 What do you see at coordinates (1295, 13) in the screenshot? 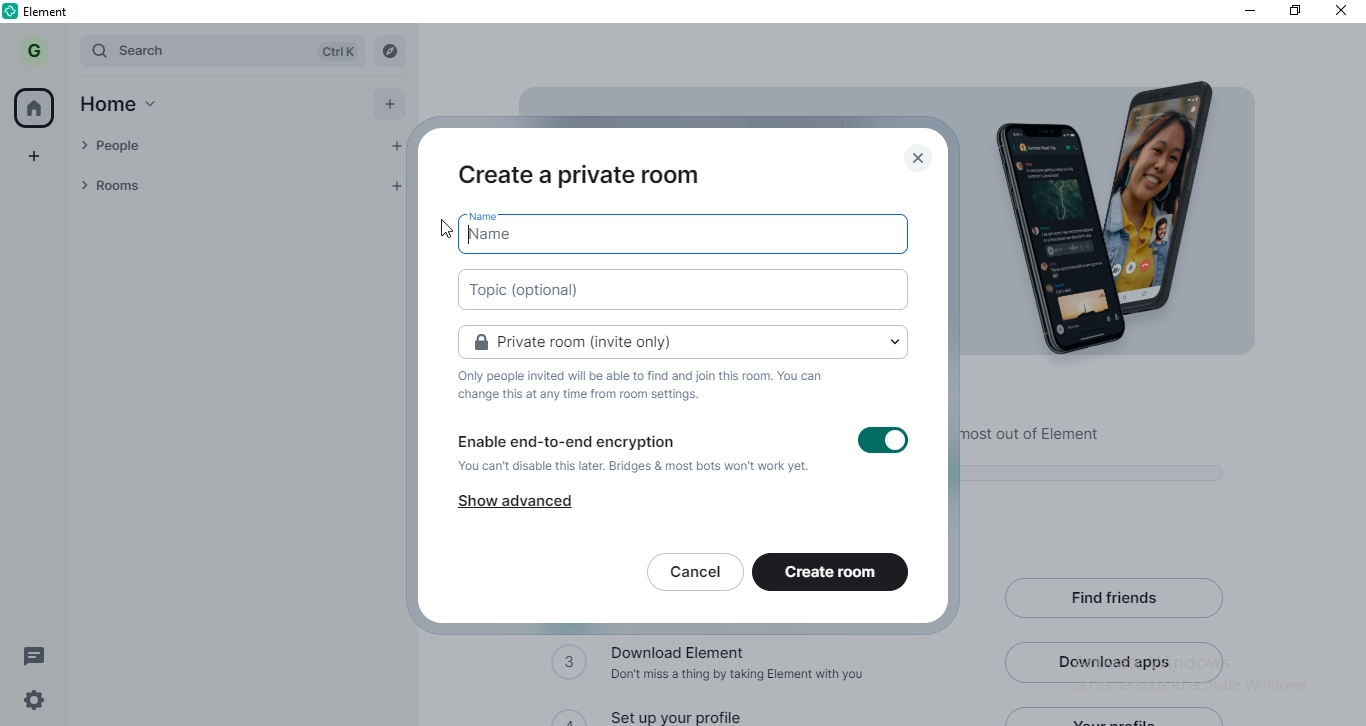
I see `restore` at bounding box center [1295, 13].